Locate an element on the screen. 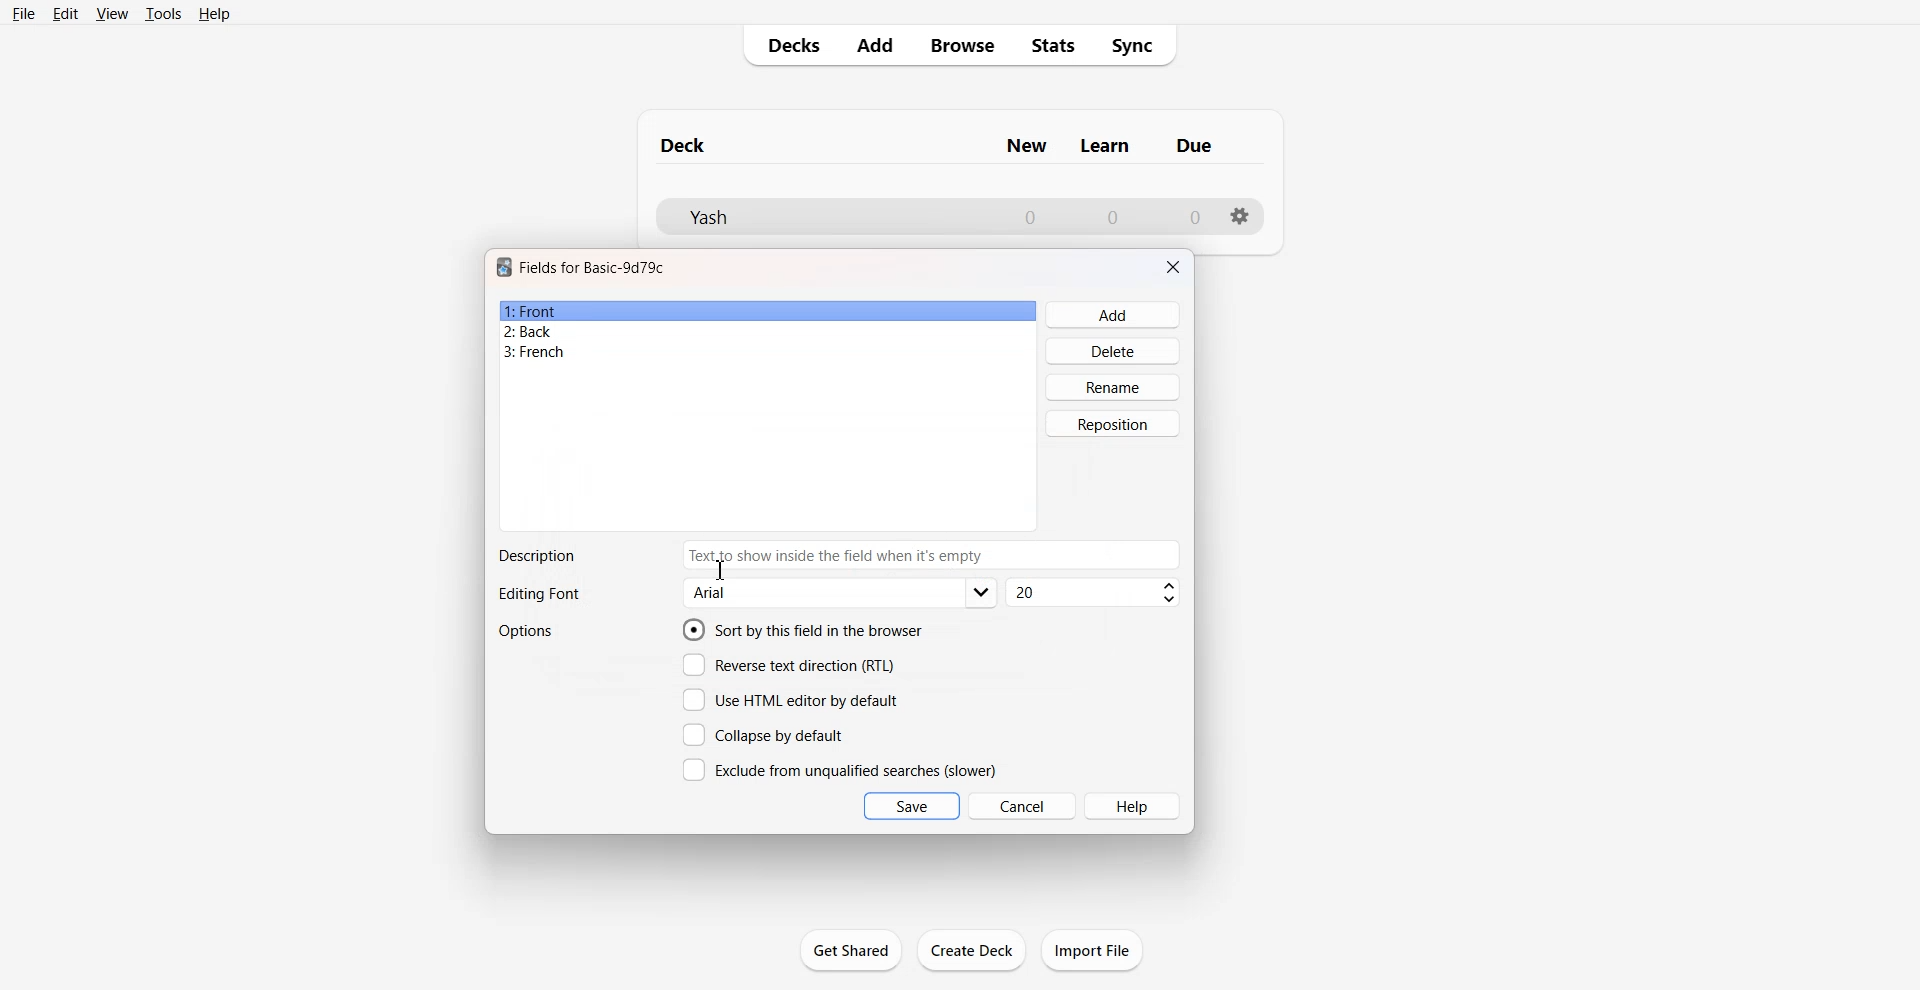  Text is located at coordinates (538, 595).